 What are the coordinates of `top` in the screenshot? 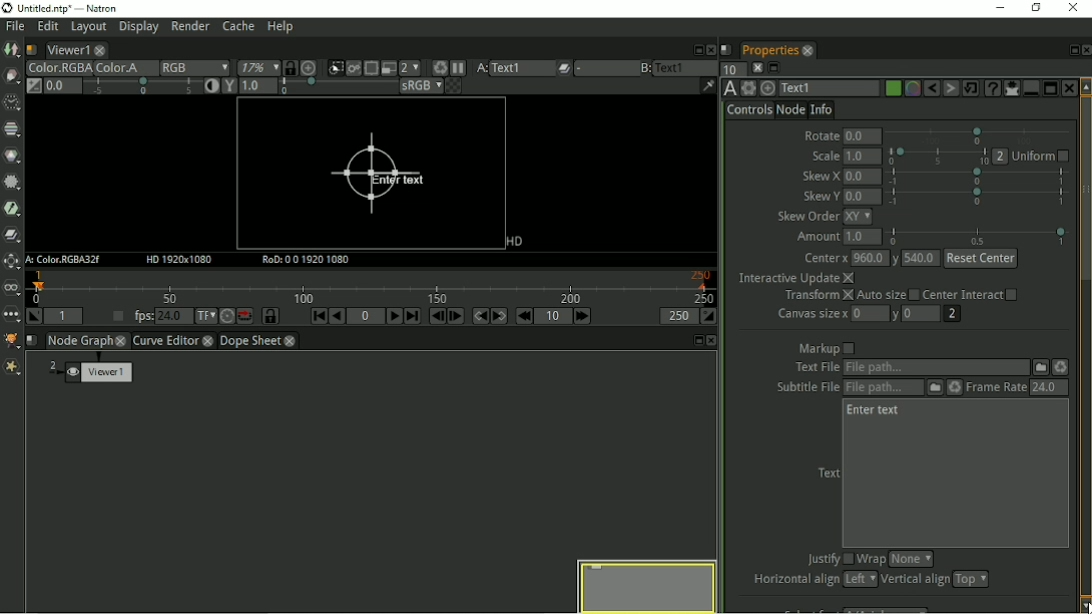 It's located at (970, 579).